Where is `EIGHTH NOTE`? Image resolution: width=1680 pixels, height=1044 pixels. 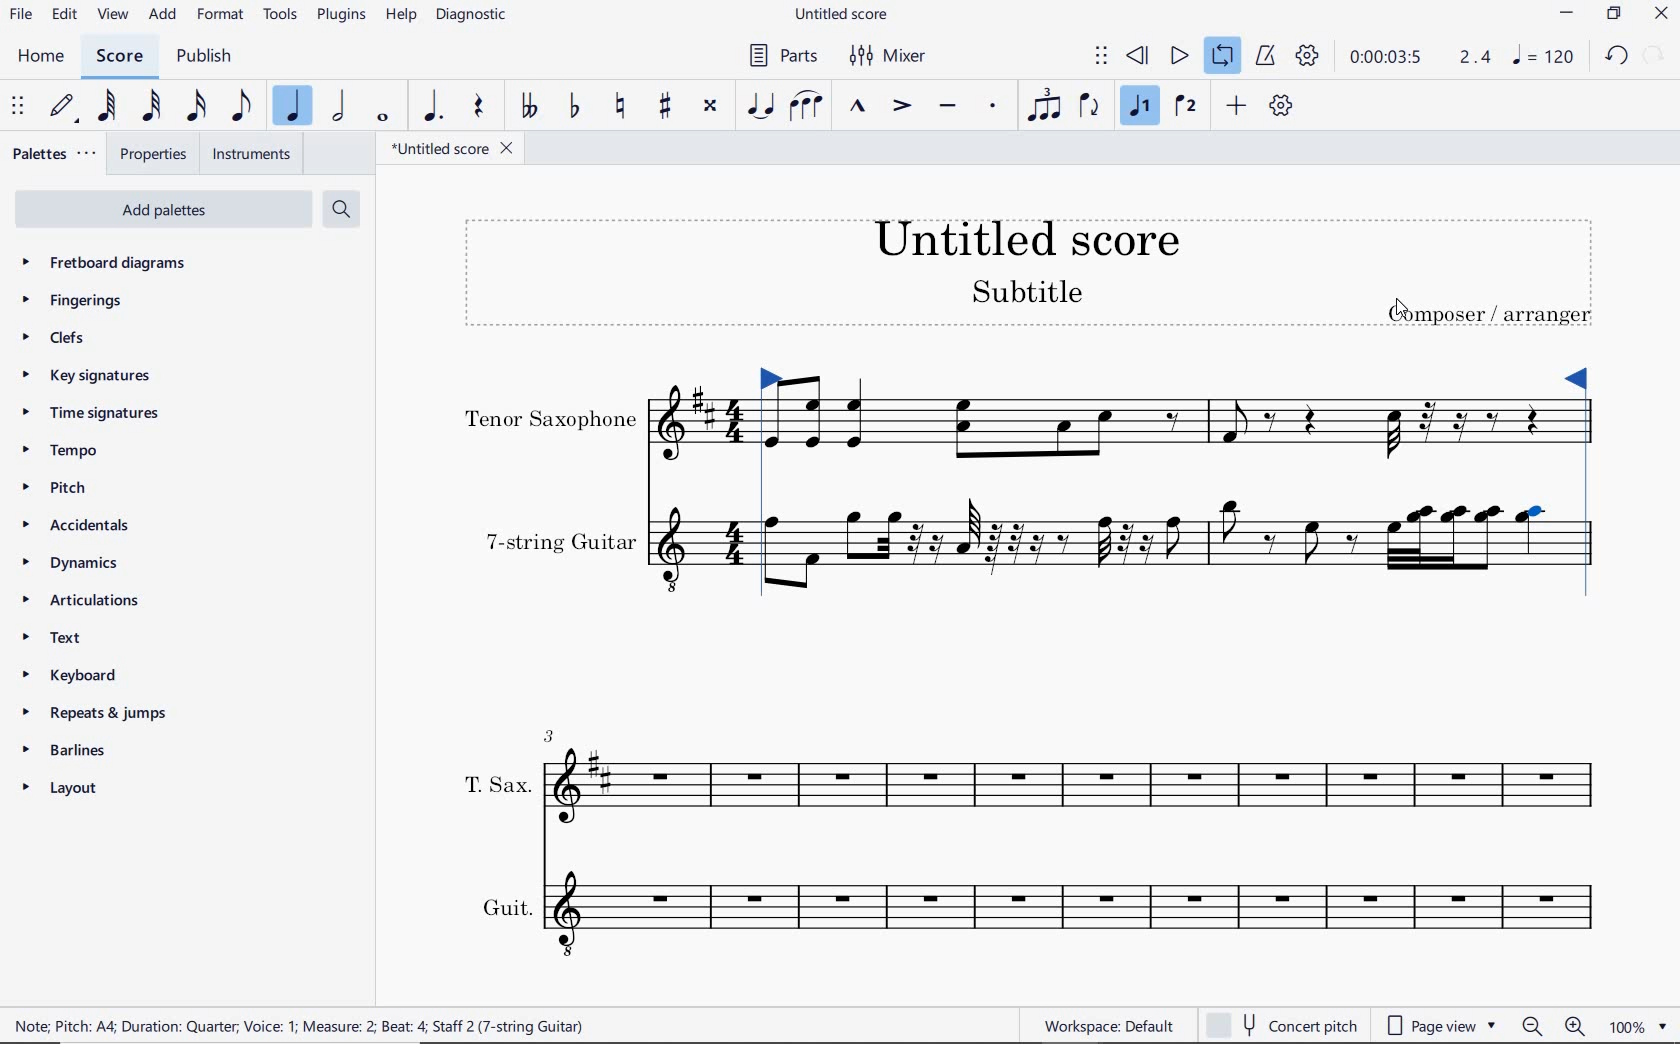 EIGHTH NOTE is located at coordinates (240, 107).